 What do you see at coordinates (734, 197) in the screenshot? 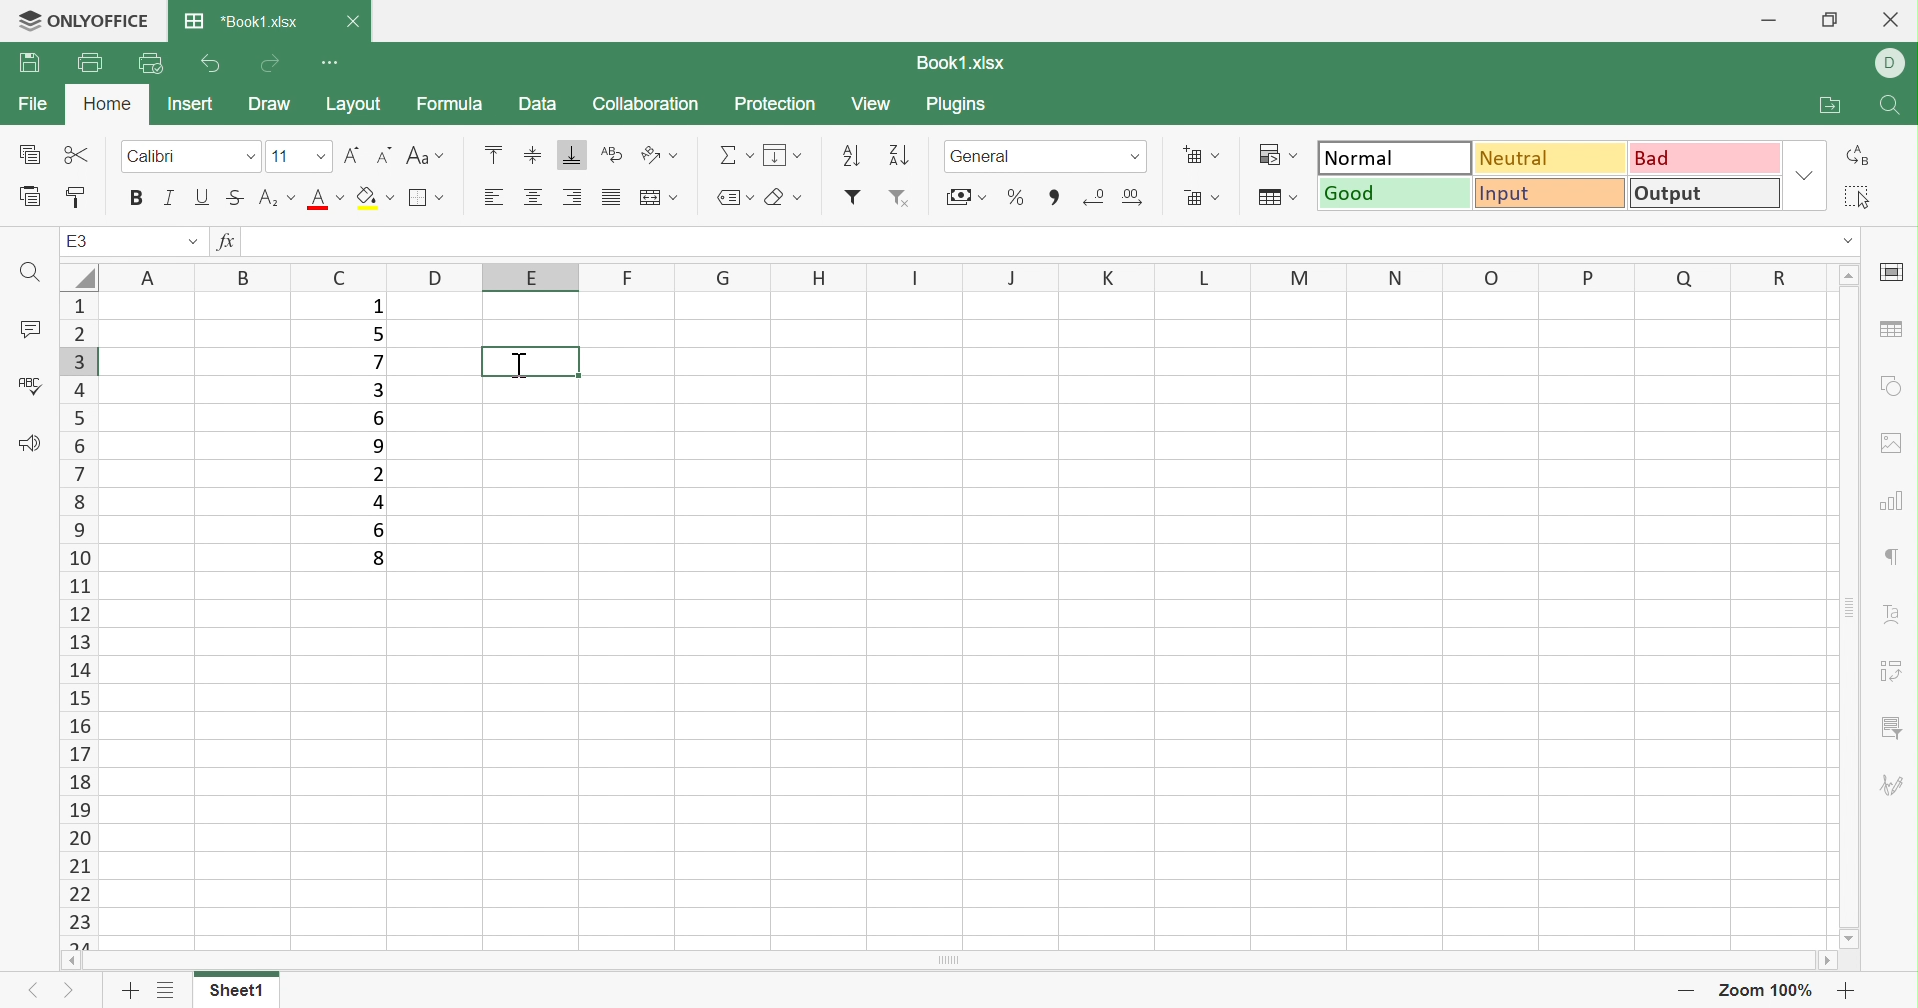
I see `Named ranges` at bounding box center [734, 197].